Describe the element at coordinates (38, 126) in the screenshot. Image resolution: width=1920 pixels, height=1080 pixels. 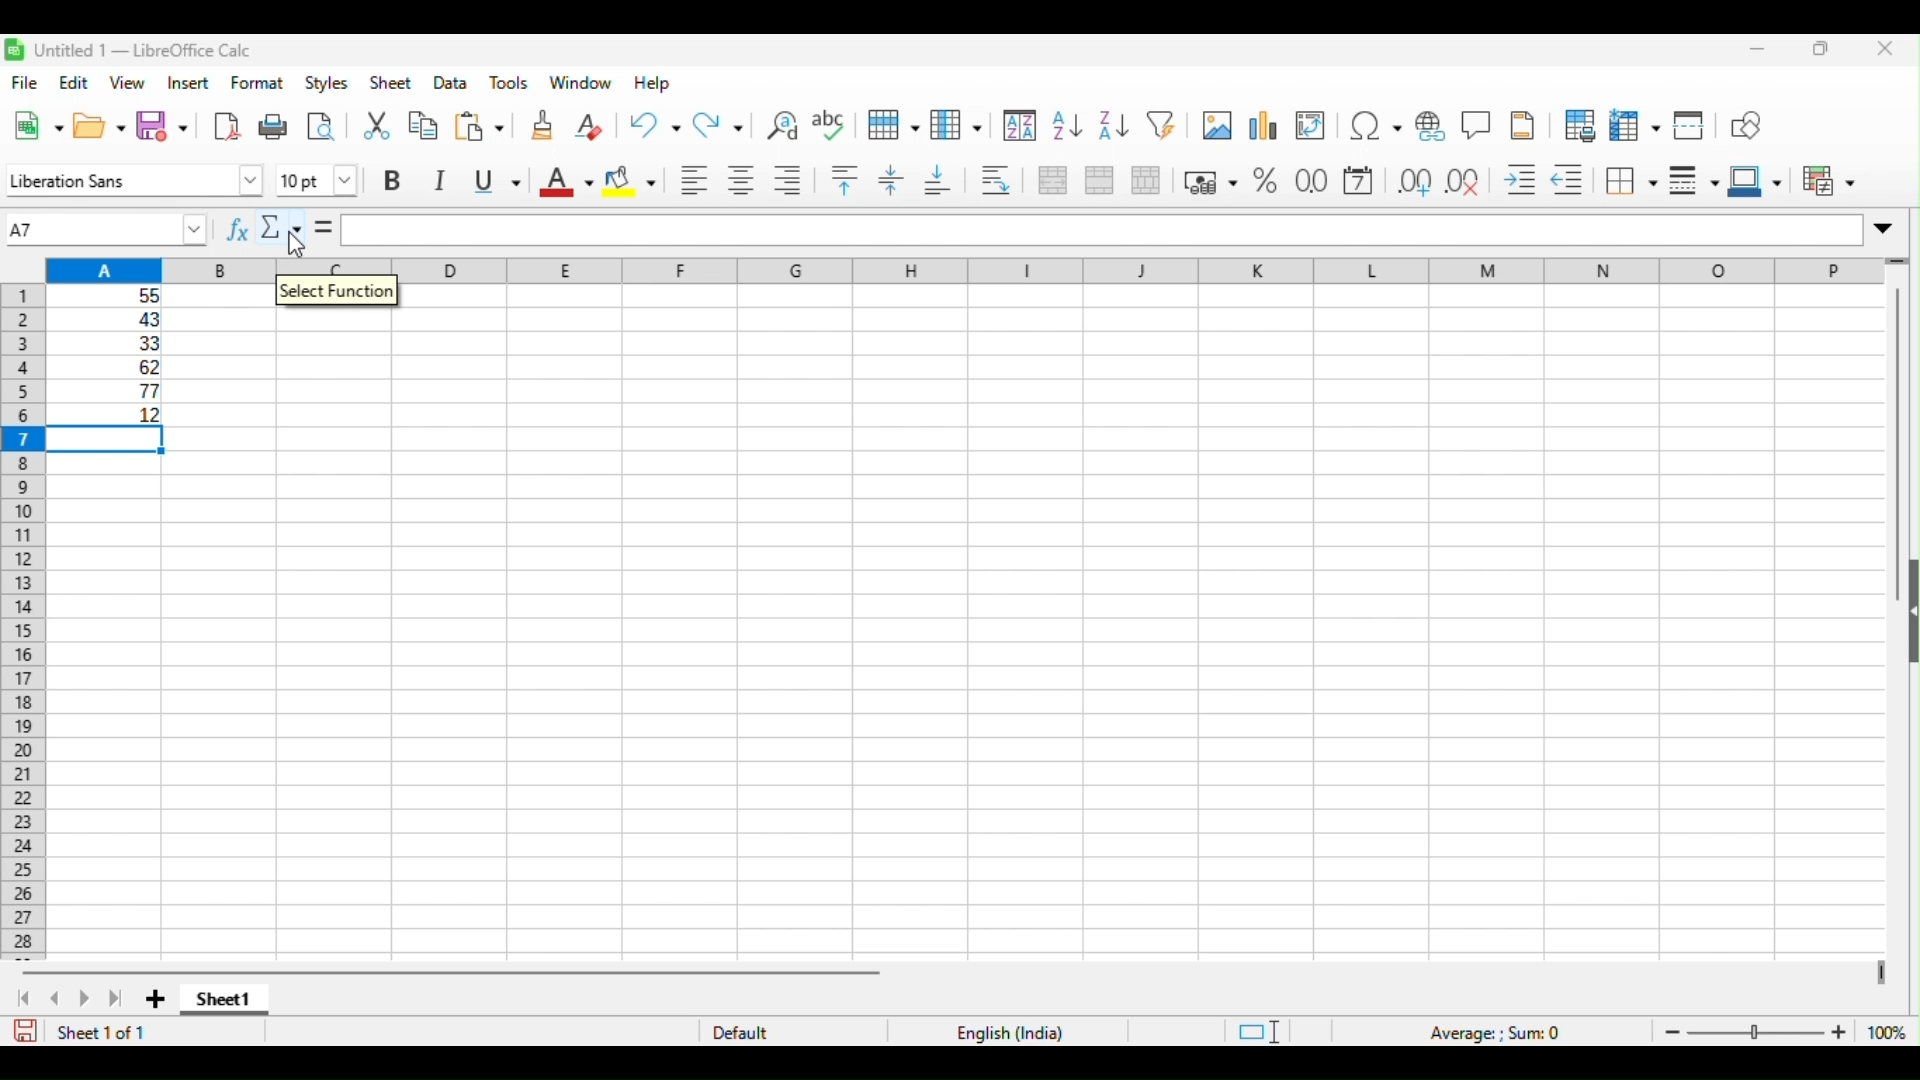
I see `new` at that location.